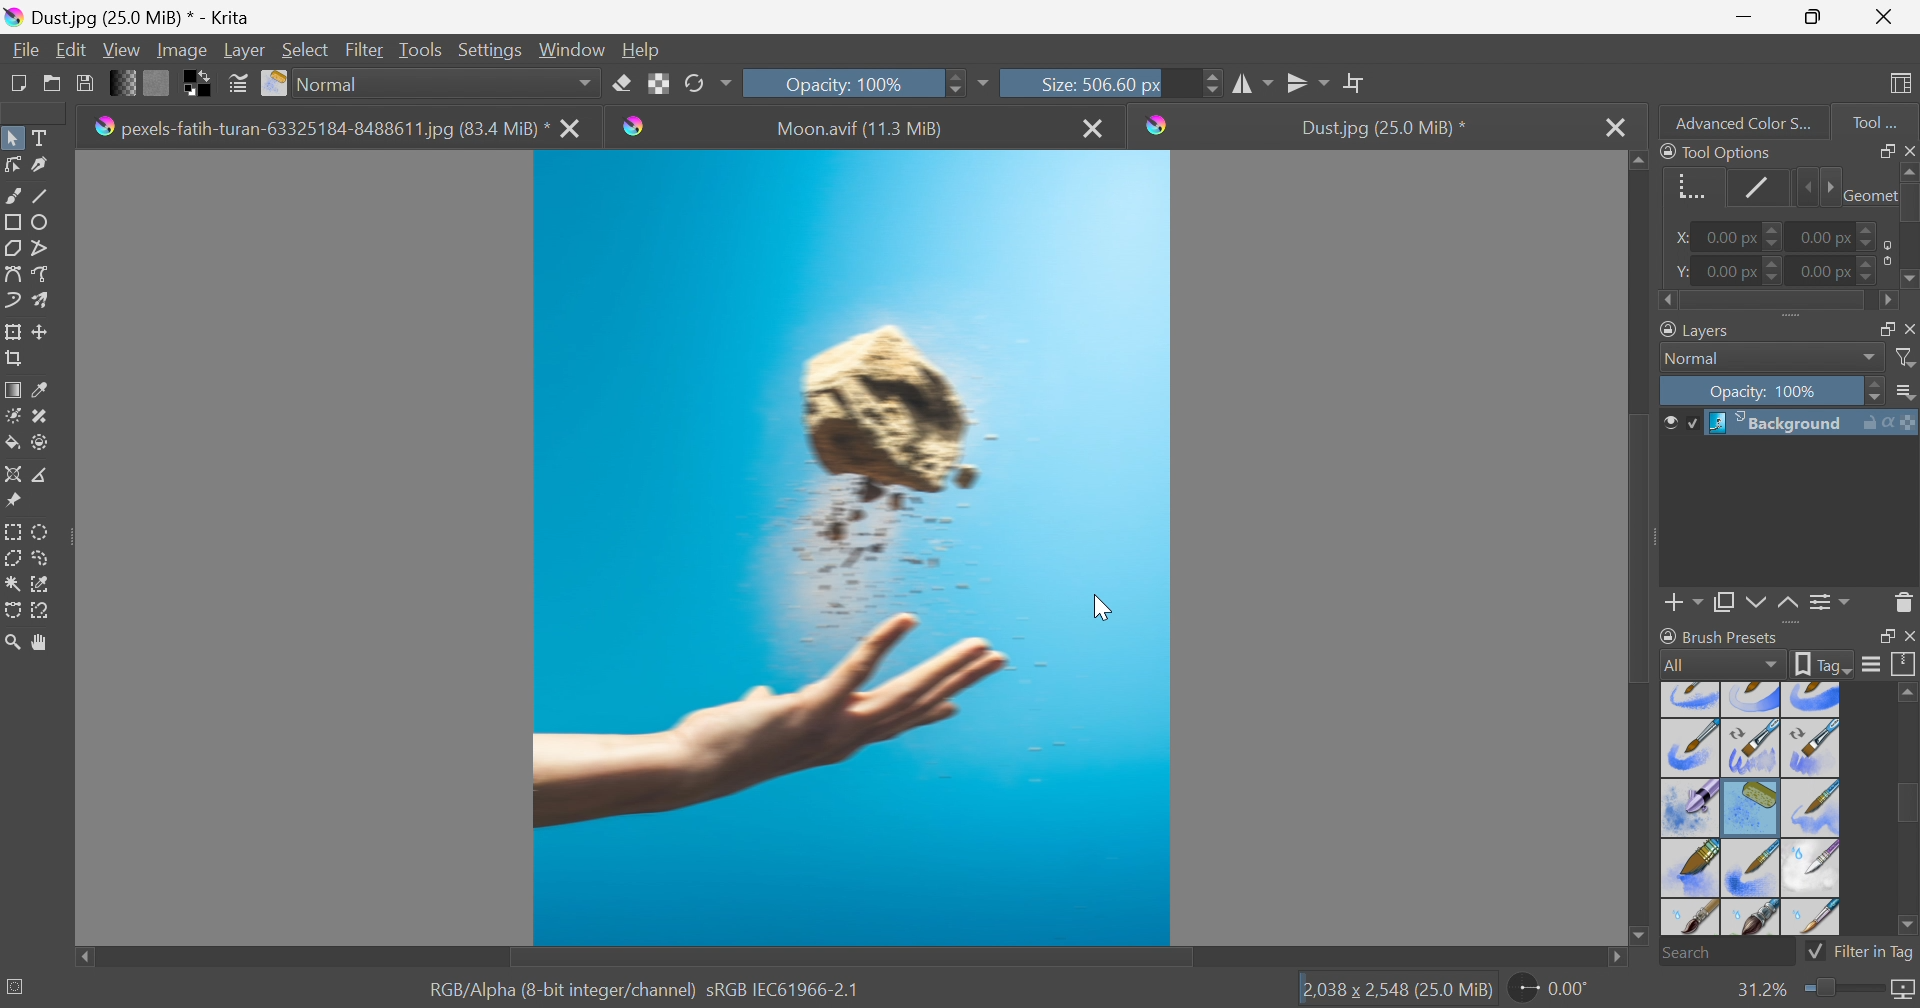 The width and height of the screenshot is (1920, 1008). Describe the element at coordinates (1758, 187) in the screenshot. I see `Stroke` at that location.